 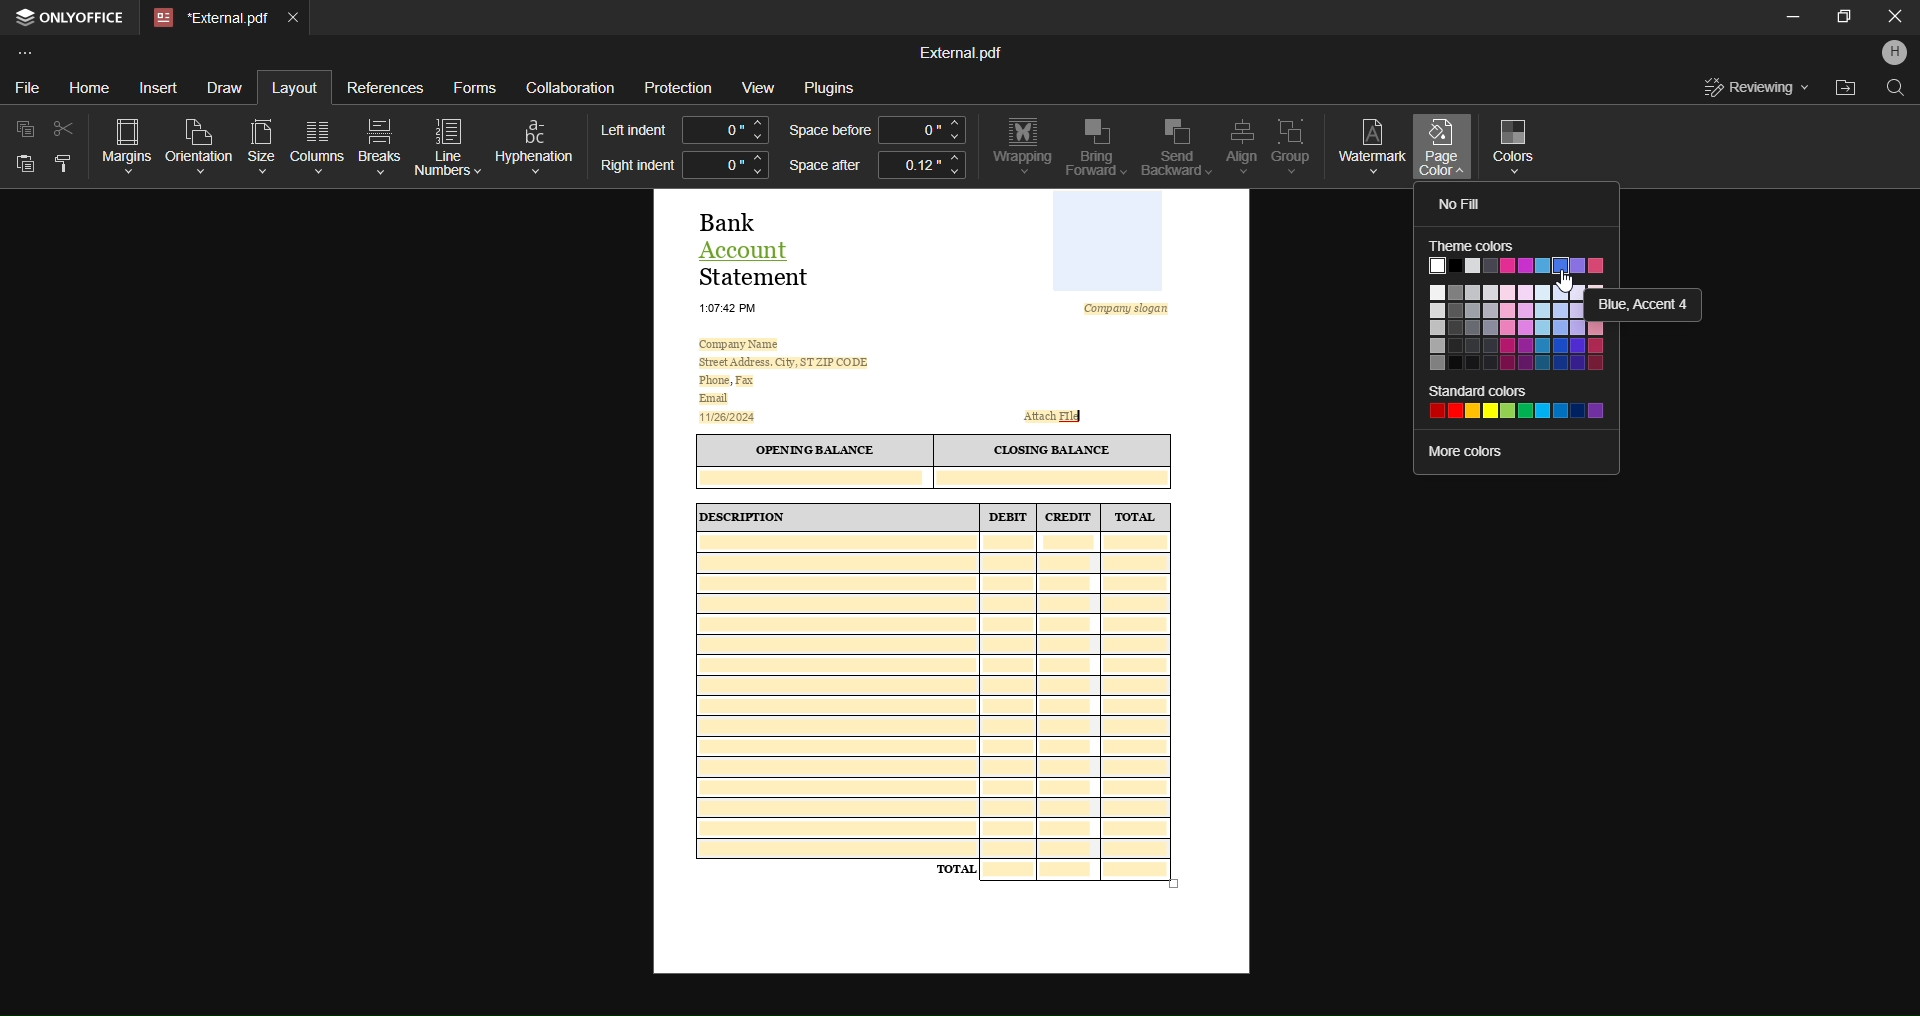 I want to click on Space Before, so click(x=828, y=131).